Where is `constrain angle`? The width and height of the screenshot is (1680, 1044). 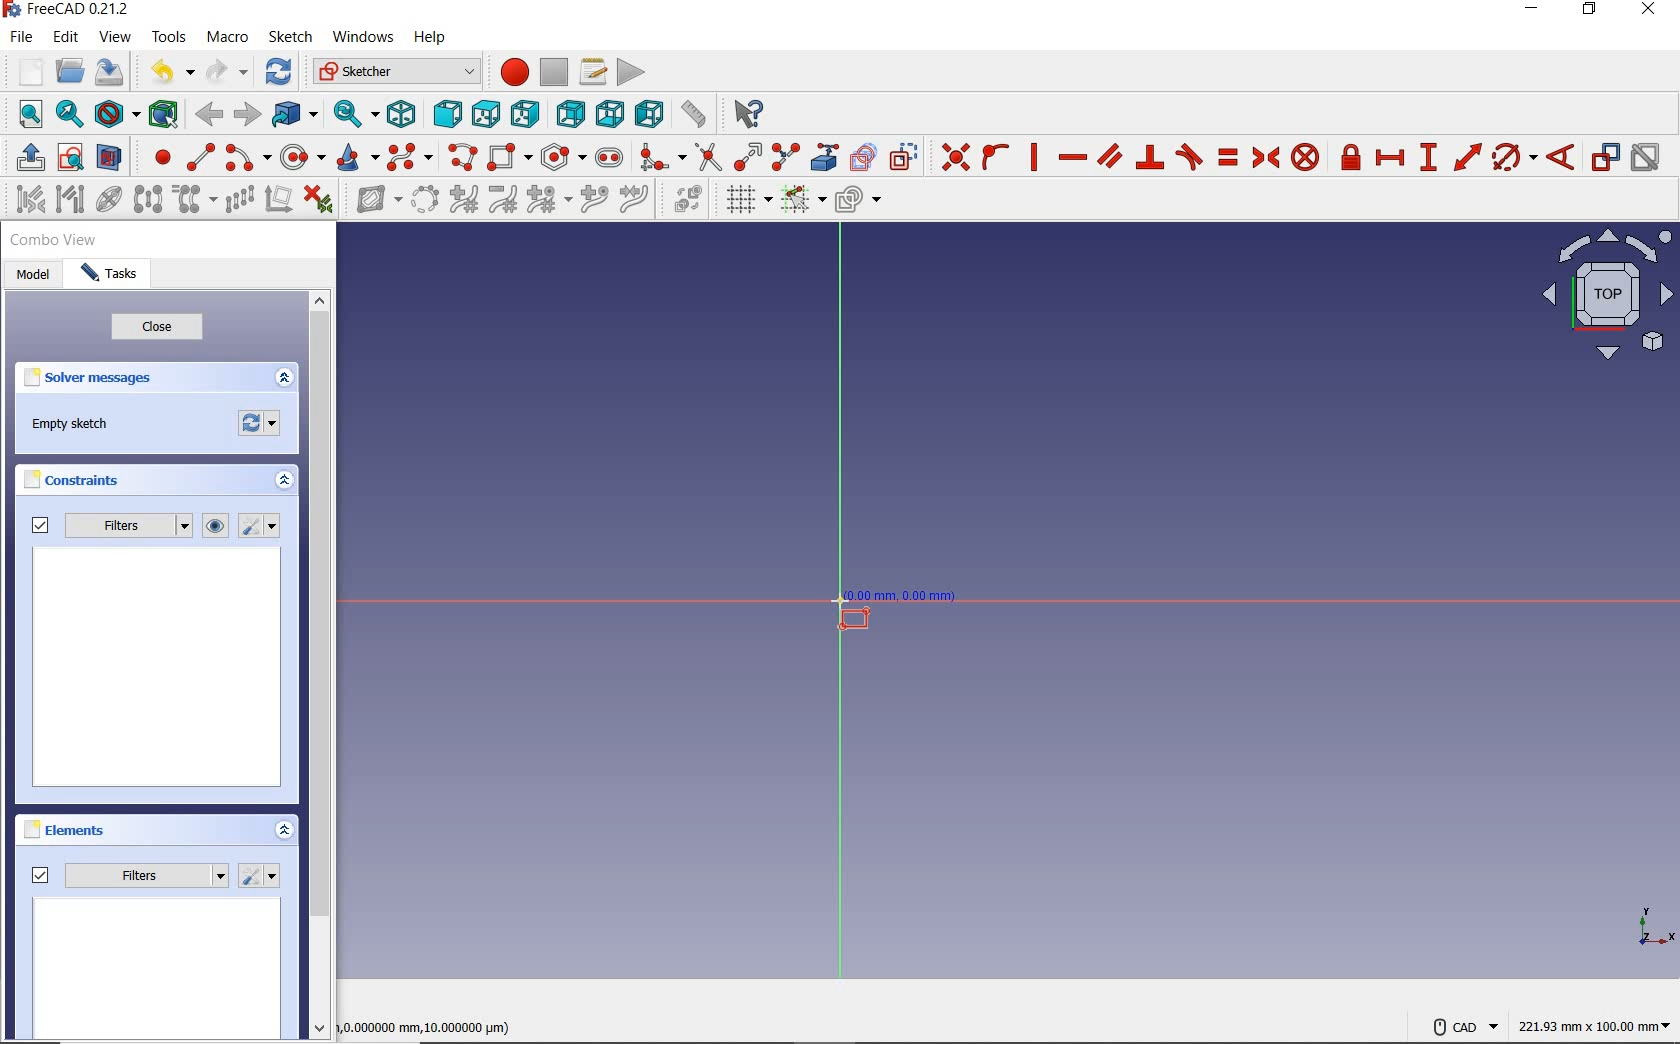
constrain angle is located at coordinates (1562, 158).